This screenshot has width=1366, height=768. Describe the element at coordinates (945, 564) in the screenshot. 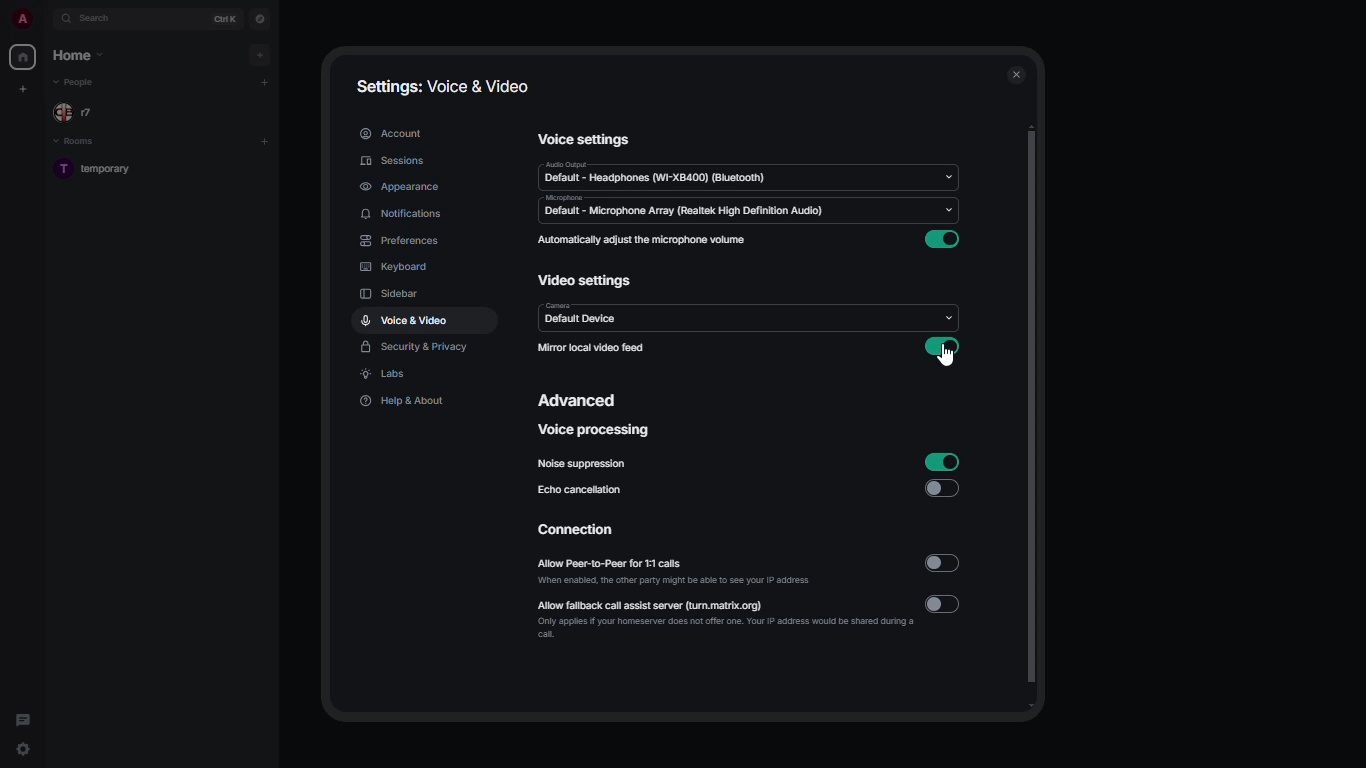

I see `disabled` at that location.